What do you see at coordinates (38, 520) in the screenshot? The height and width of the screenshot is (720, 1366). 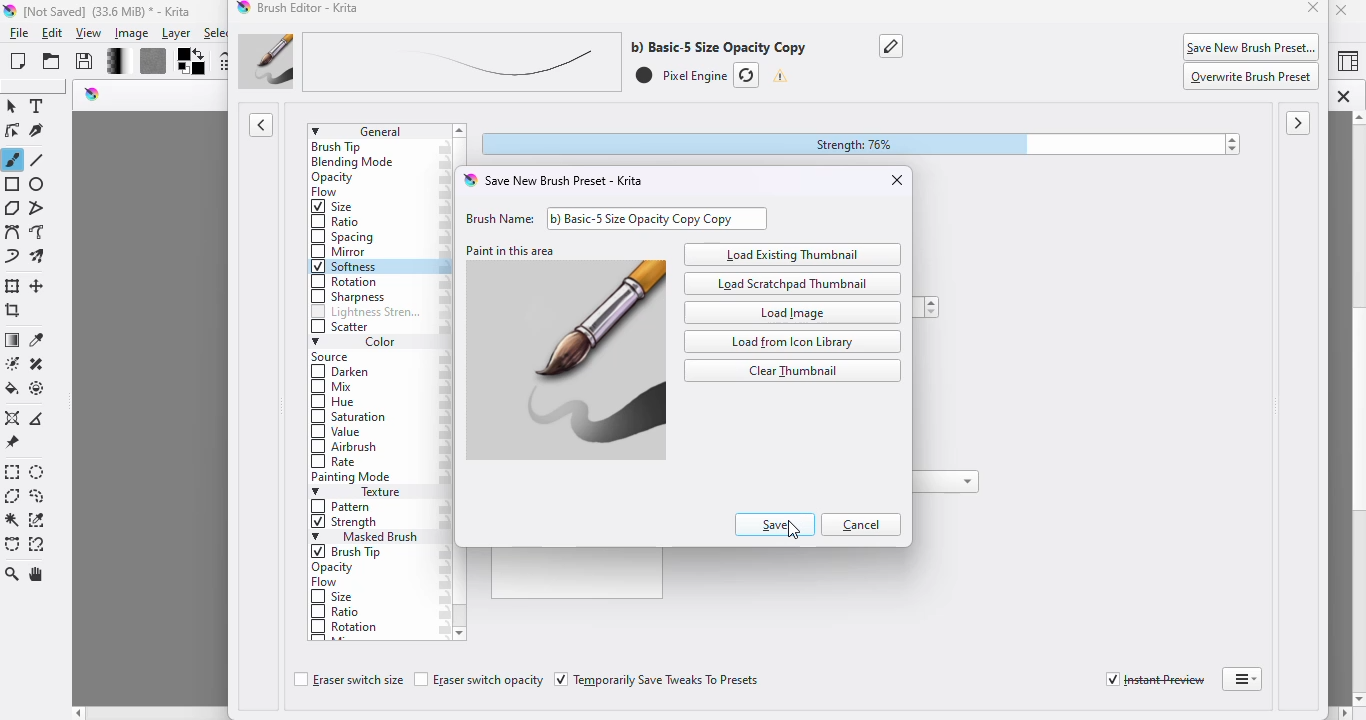 I see `similar color selection tool` at bounding box center [38, 520].